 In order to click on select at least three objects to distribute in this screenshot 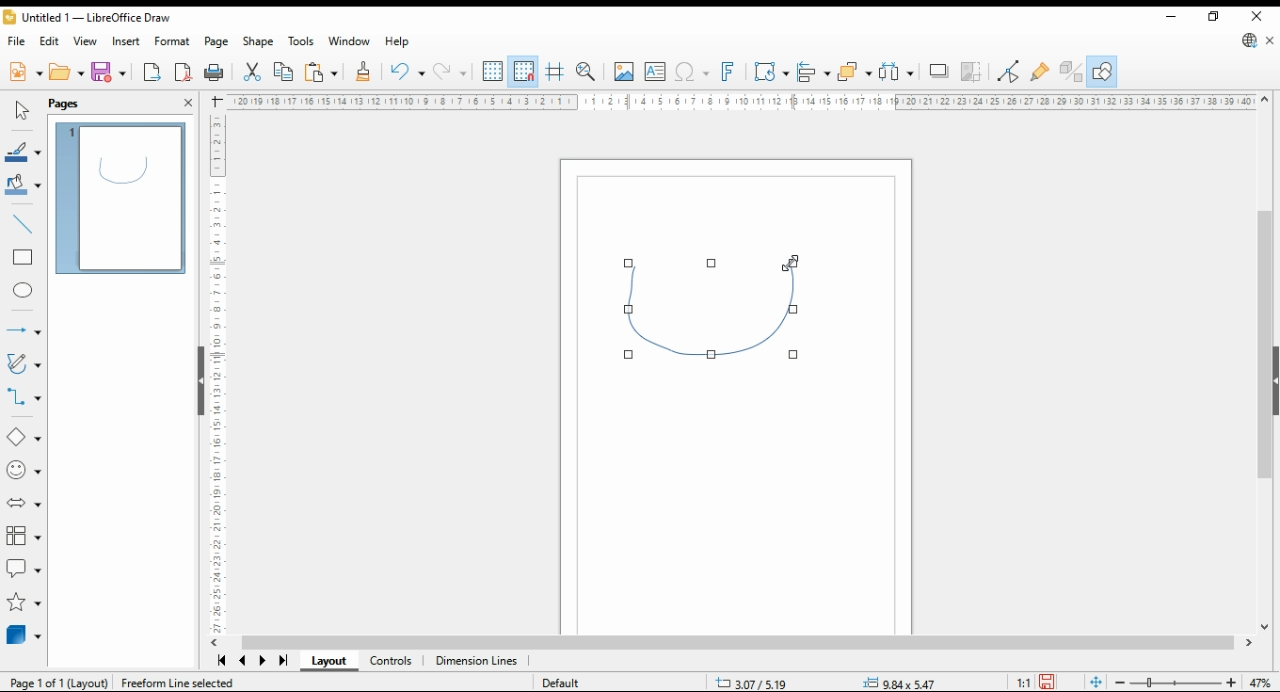, I will do `click(895, 72)`.